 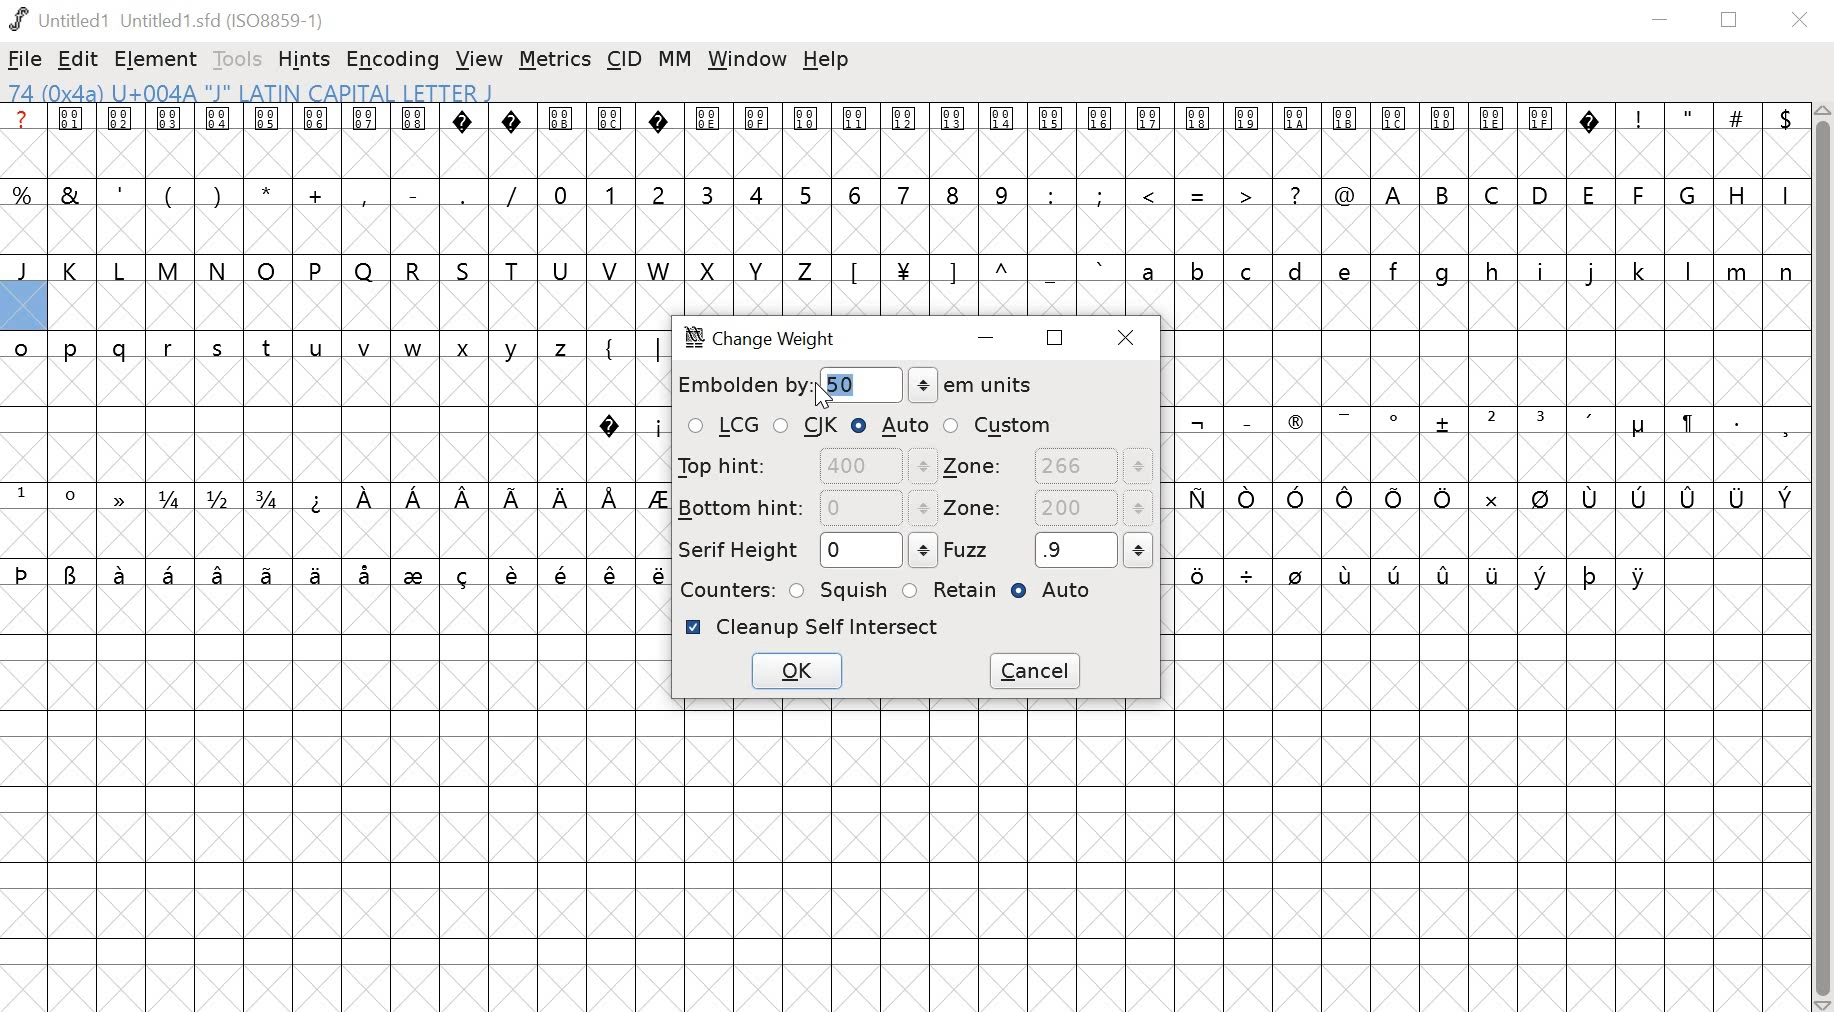 What do you see at coordinates (1059, 593) in the screenshot?
I see `AUTO` at bounding box center [1059, 593].